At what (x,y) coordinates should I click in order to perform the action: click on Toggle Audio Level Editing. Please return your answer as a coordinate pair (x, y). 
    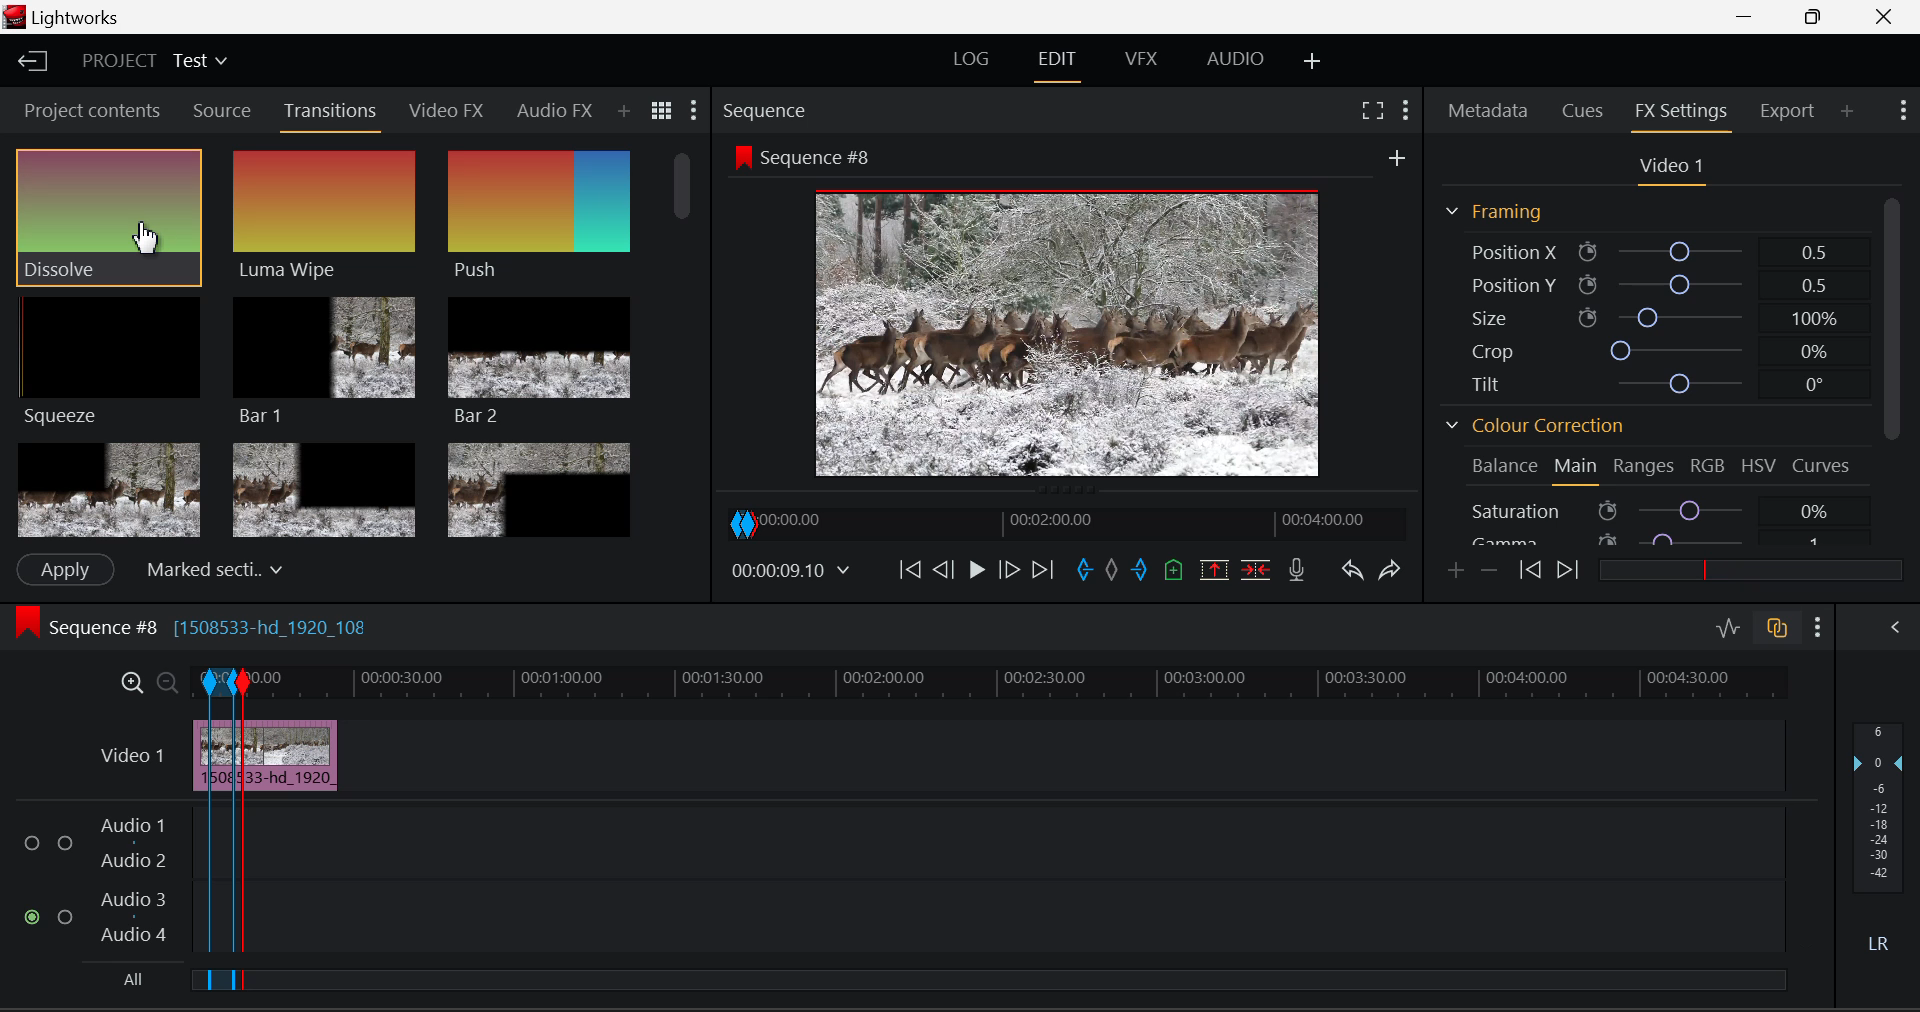
    Looking at the image, I should click on (1730, 630).